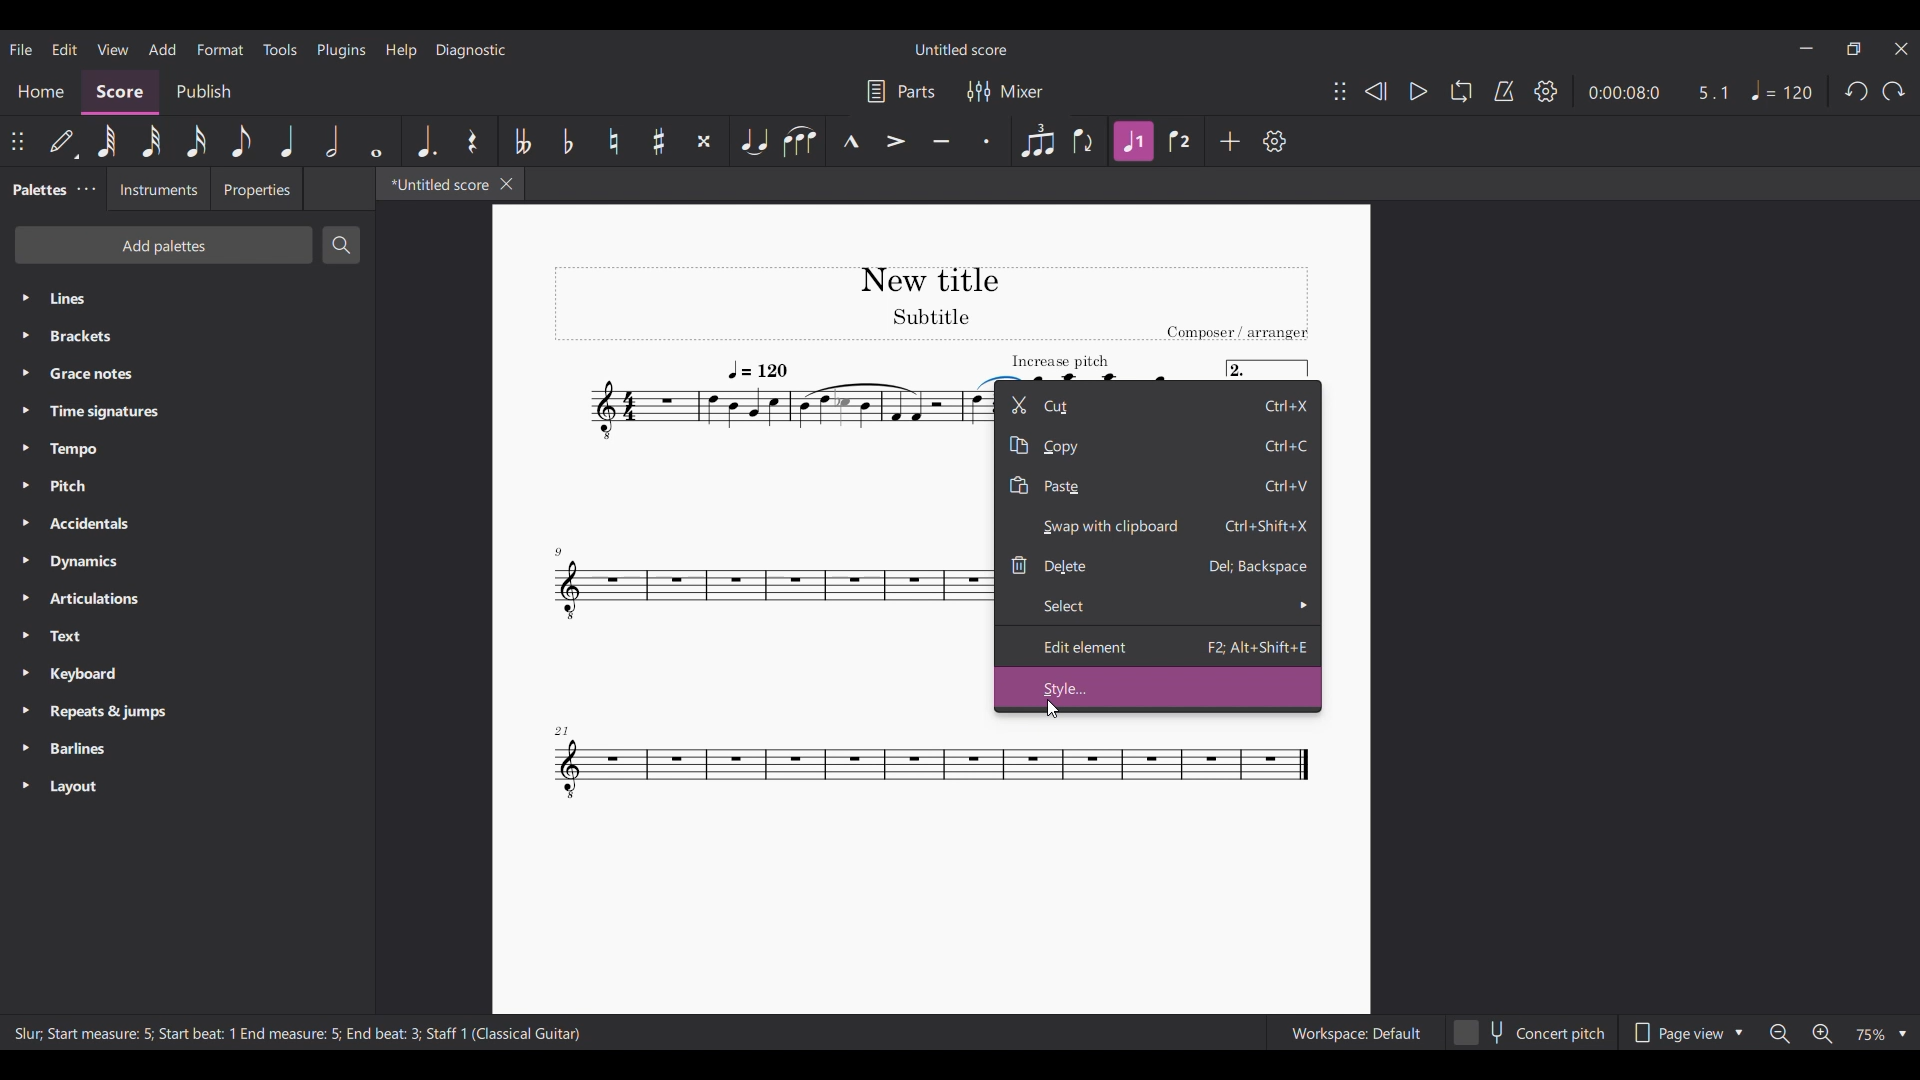 This screenshot has width=1920, height=1080. What do you see at coordinates (1375, 92) in the screenshot?
I see `Rewind` at bounding box center [1375, 92].